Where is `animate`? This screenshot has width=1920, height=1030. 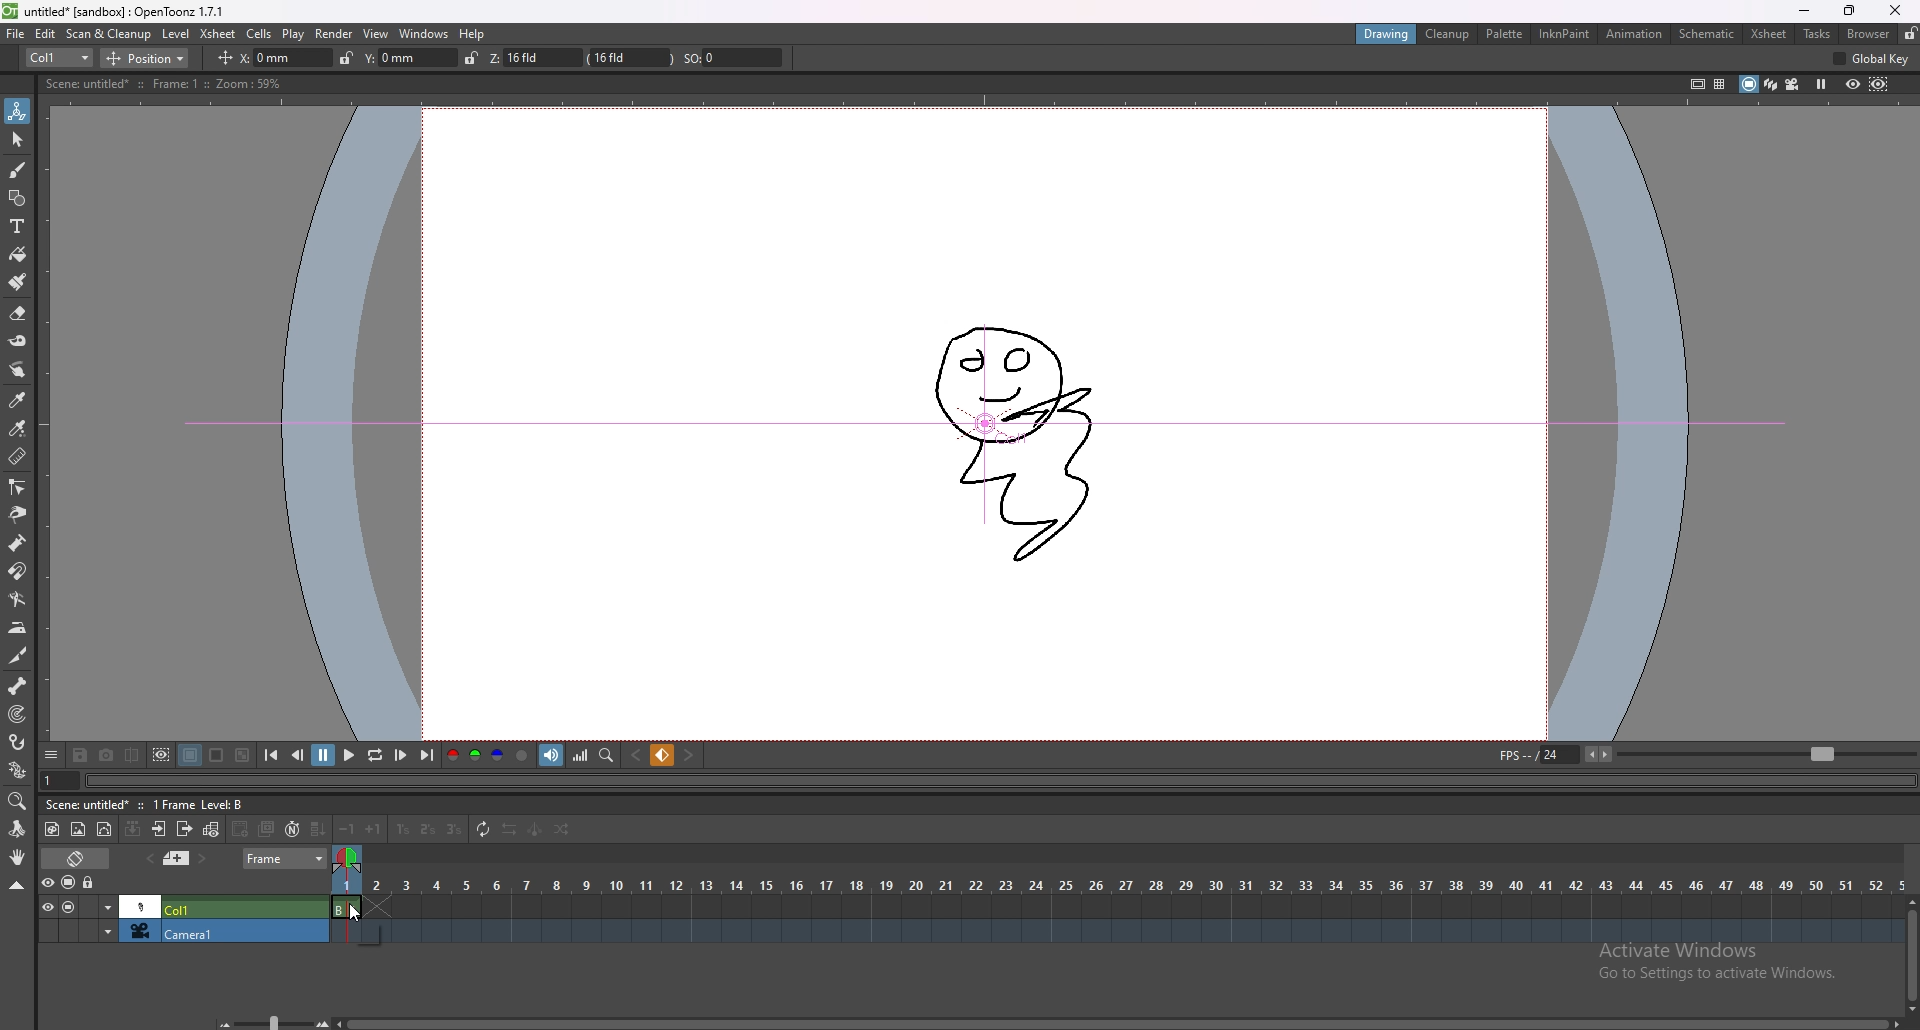 animate is located at coordinates (18, 111).